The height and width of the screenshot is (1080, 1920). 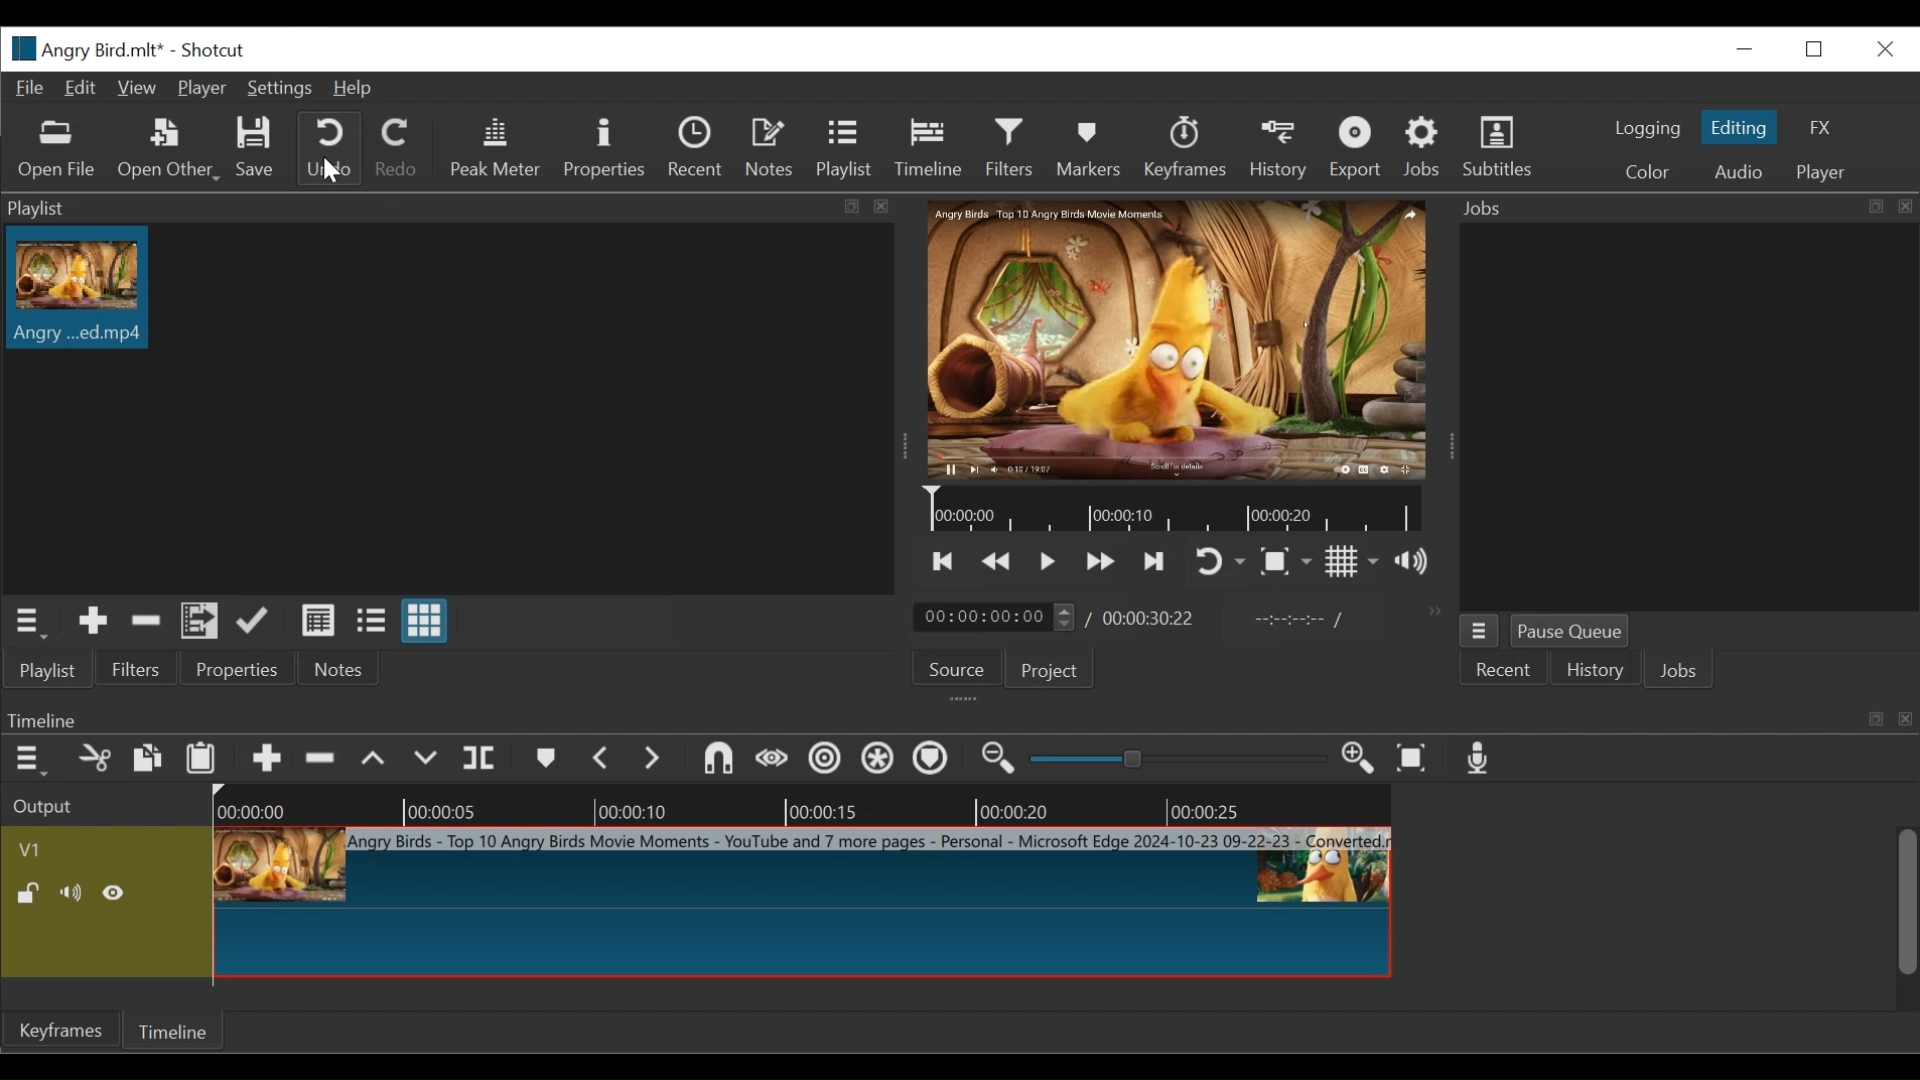 What do you see at coordinates (1738, 173) in the screenshot?
I see `Audio` at bounding box center [1738, 173].